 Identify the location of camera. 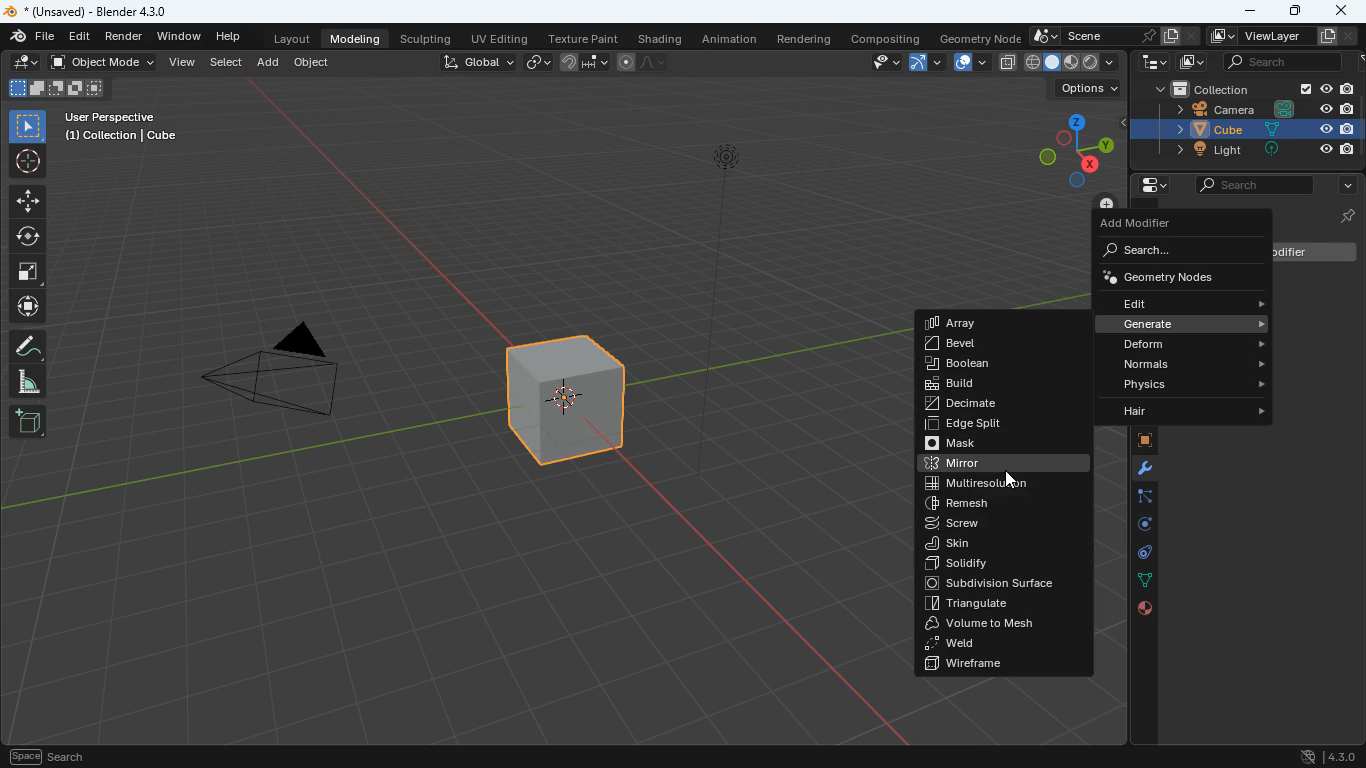
(289, 376).